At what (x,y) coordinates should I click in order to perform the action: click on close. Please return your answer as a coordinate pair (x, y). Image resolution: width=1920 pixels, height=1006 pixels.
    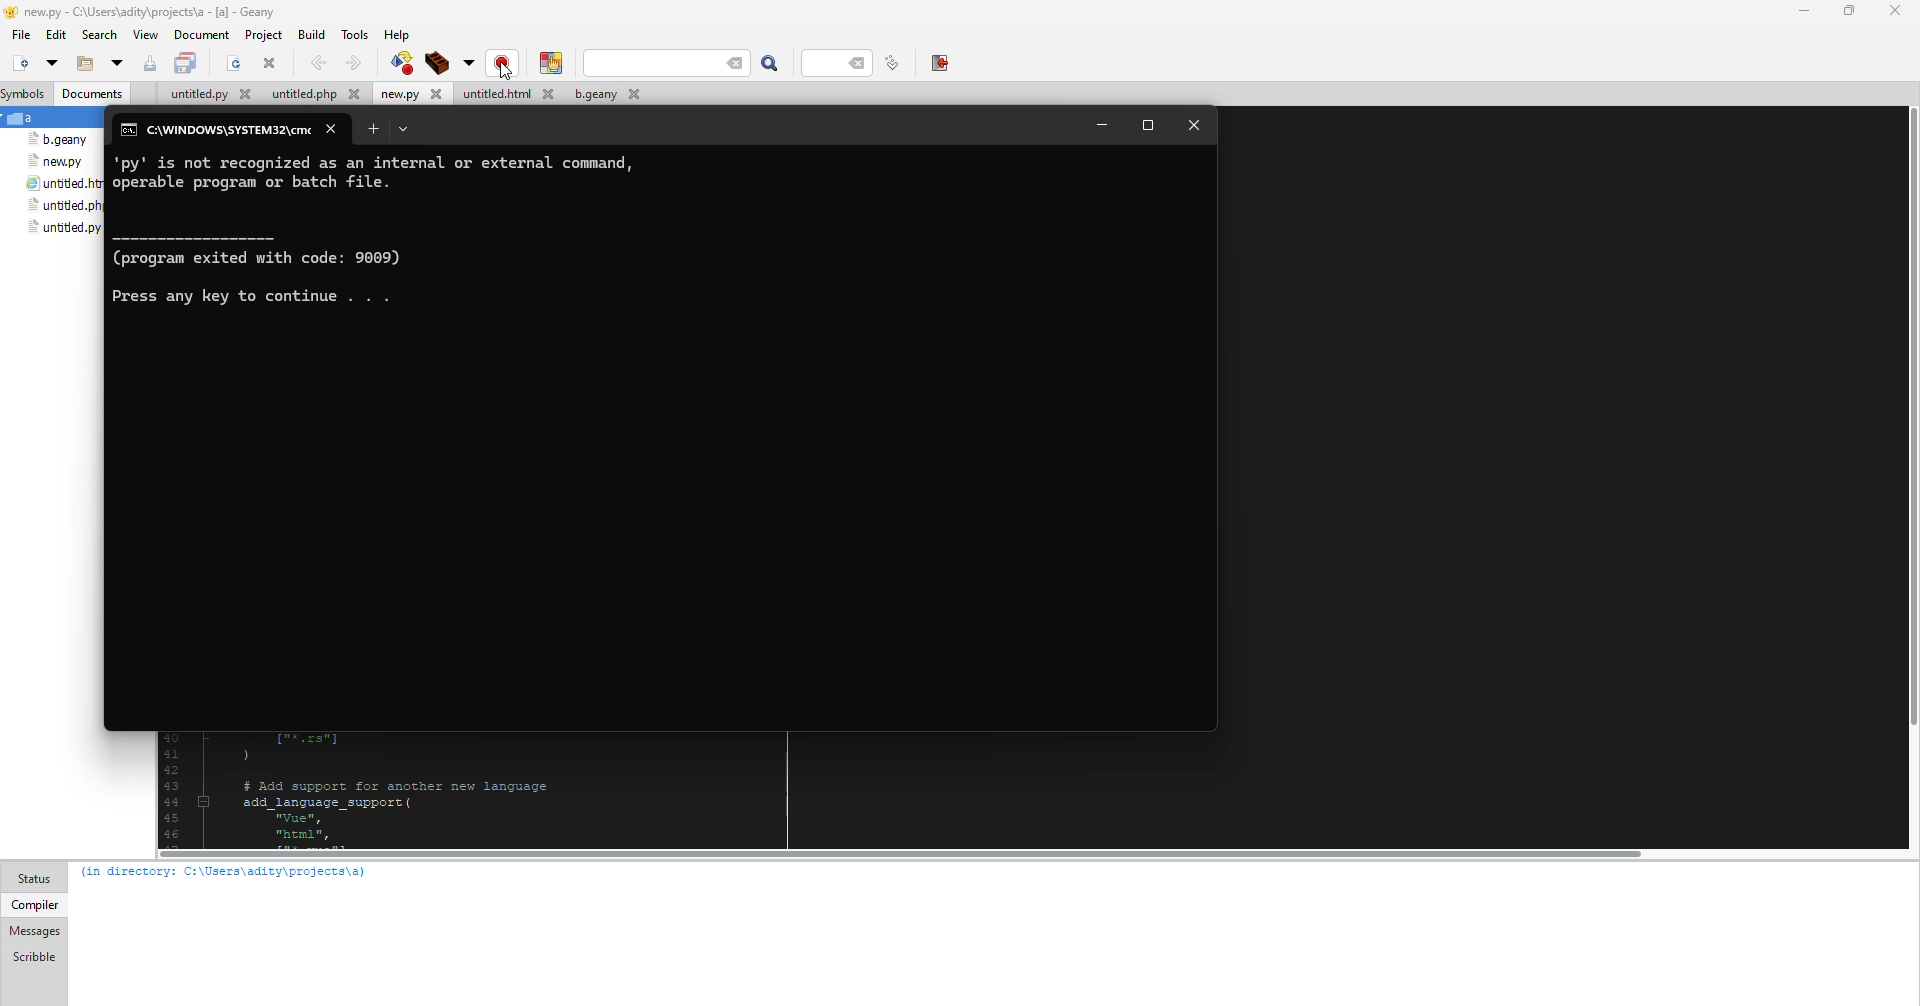
    Looking at the image, I should click on (1896, 10).